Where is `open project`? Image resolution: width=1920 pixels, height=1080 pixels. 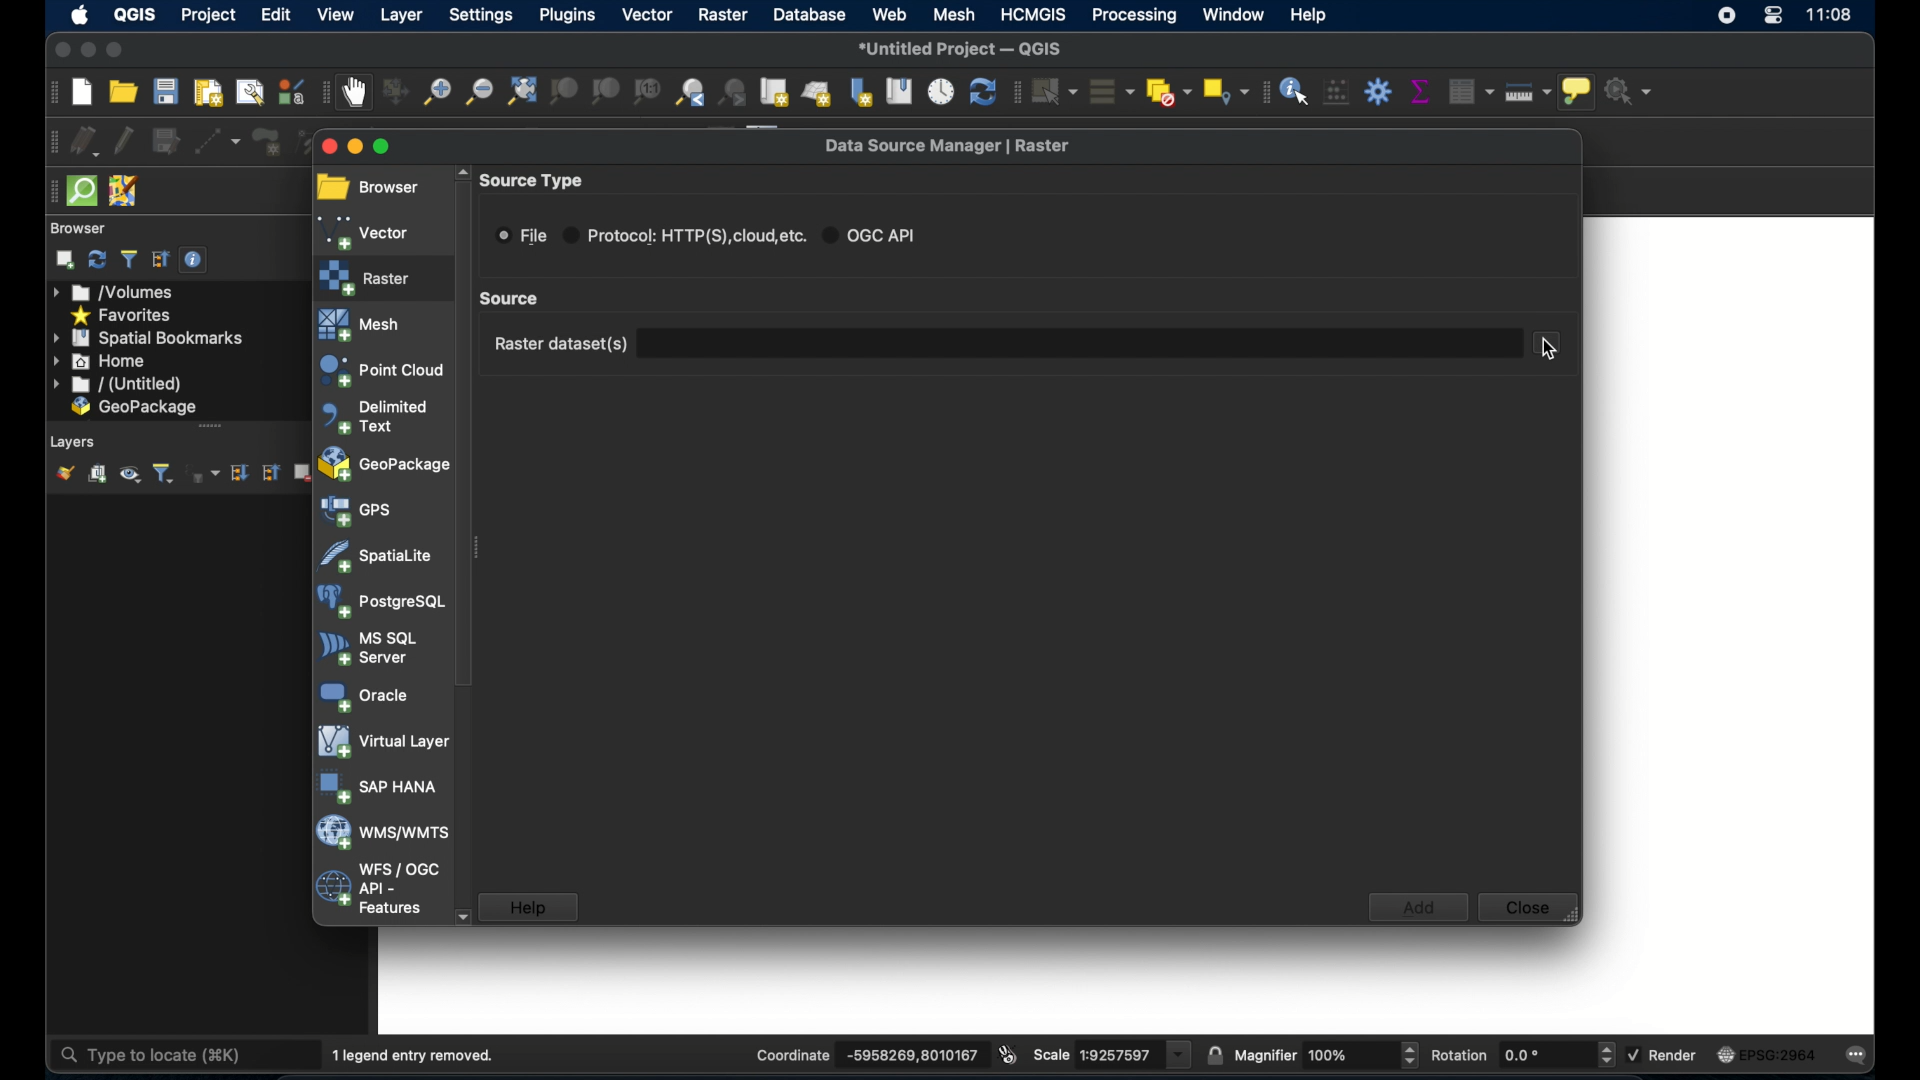
open project is located at coordinates (125, 91).